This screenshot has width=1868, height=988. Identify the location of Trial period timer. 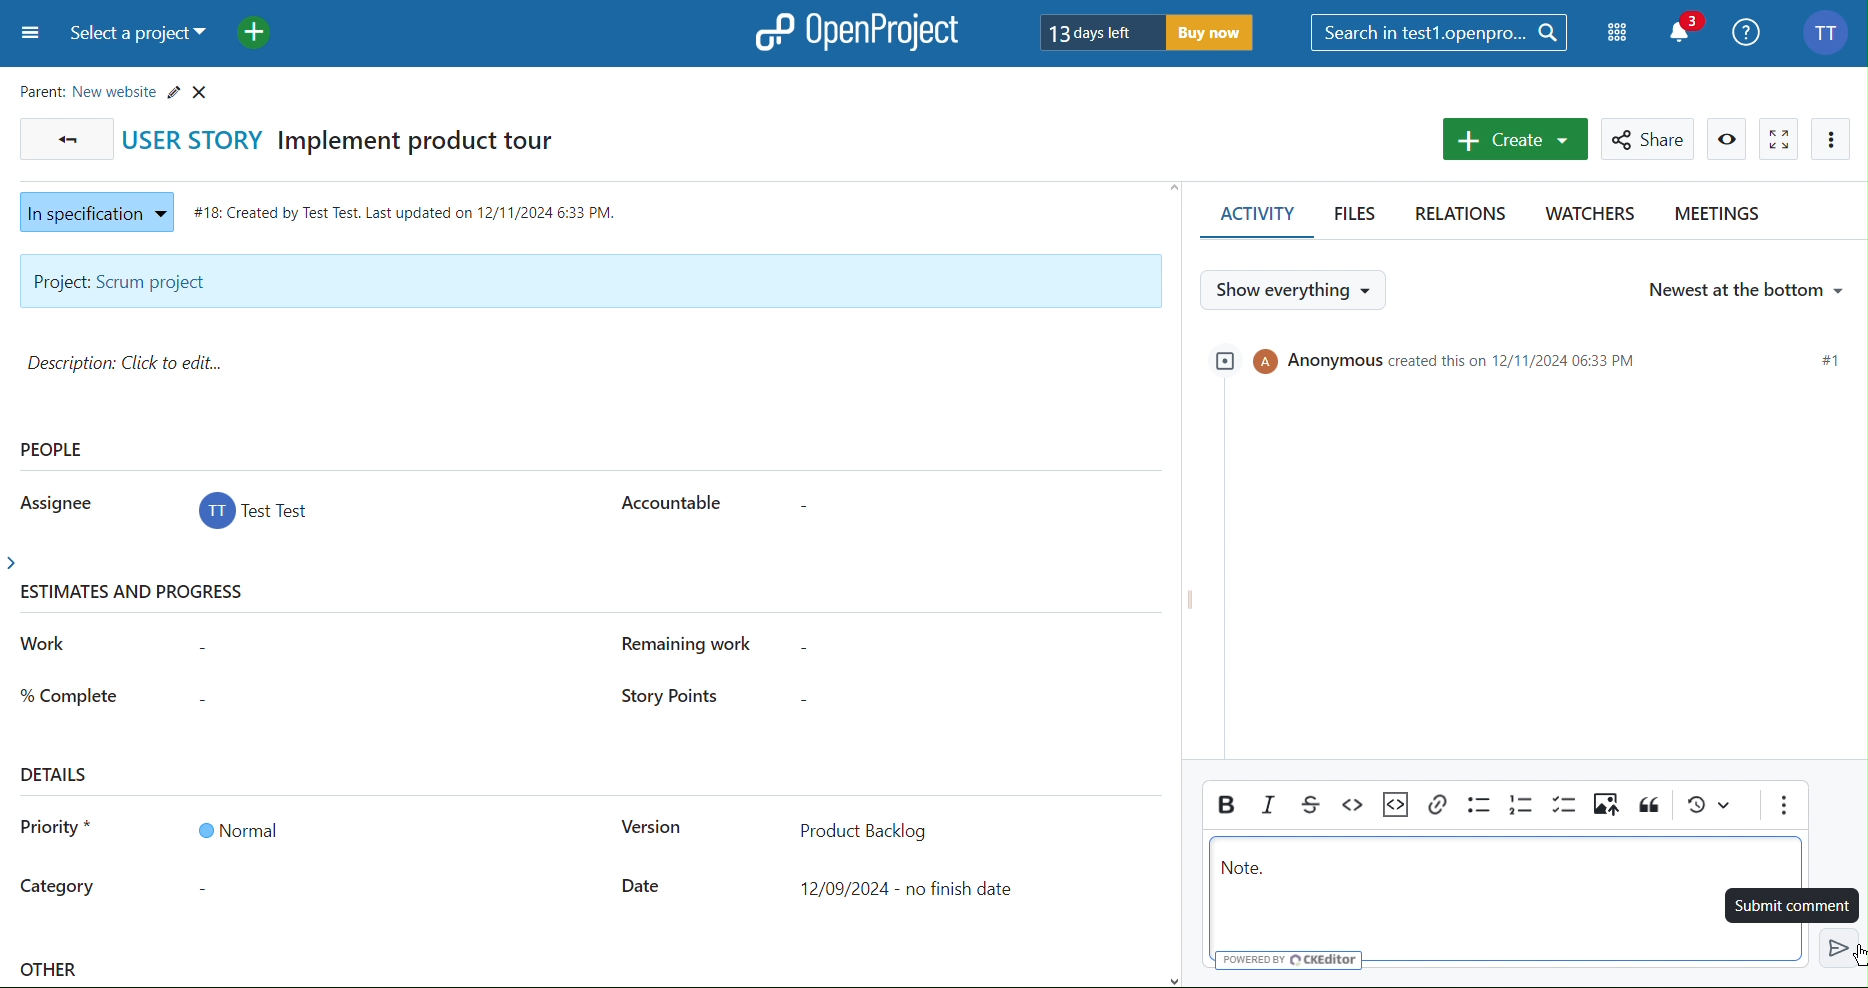
(1148, 31).